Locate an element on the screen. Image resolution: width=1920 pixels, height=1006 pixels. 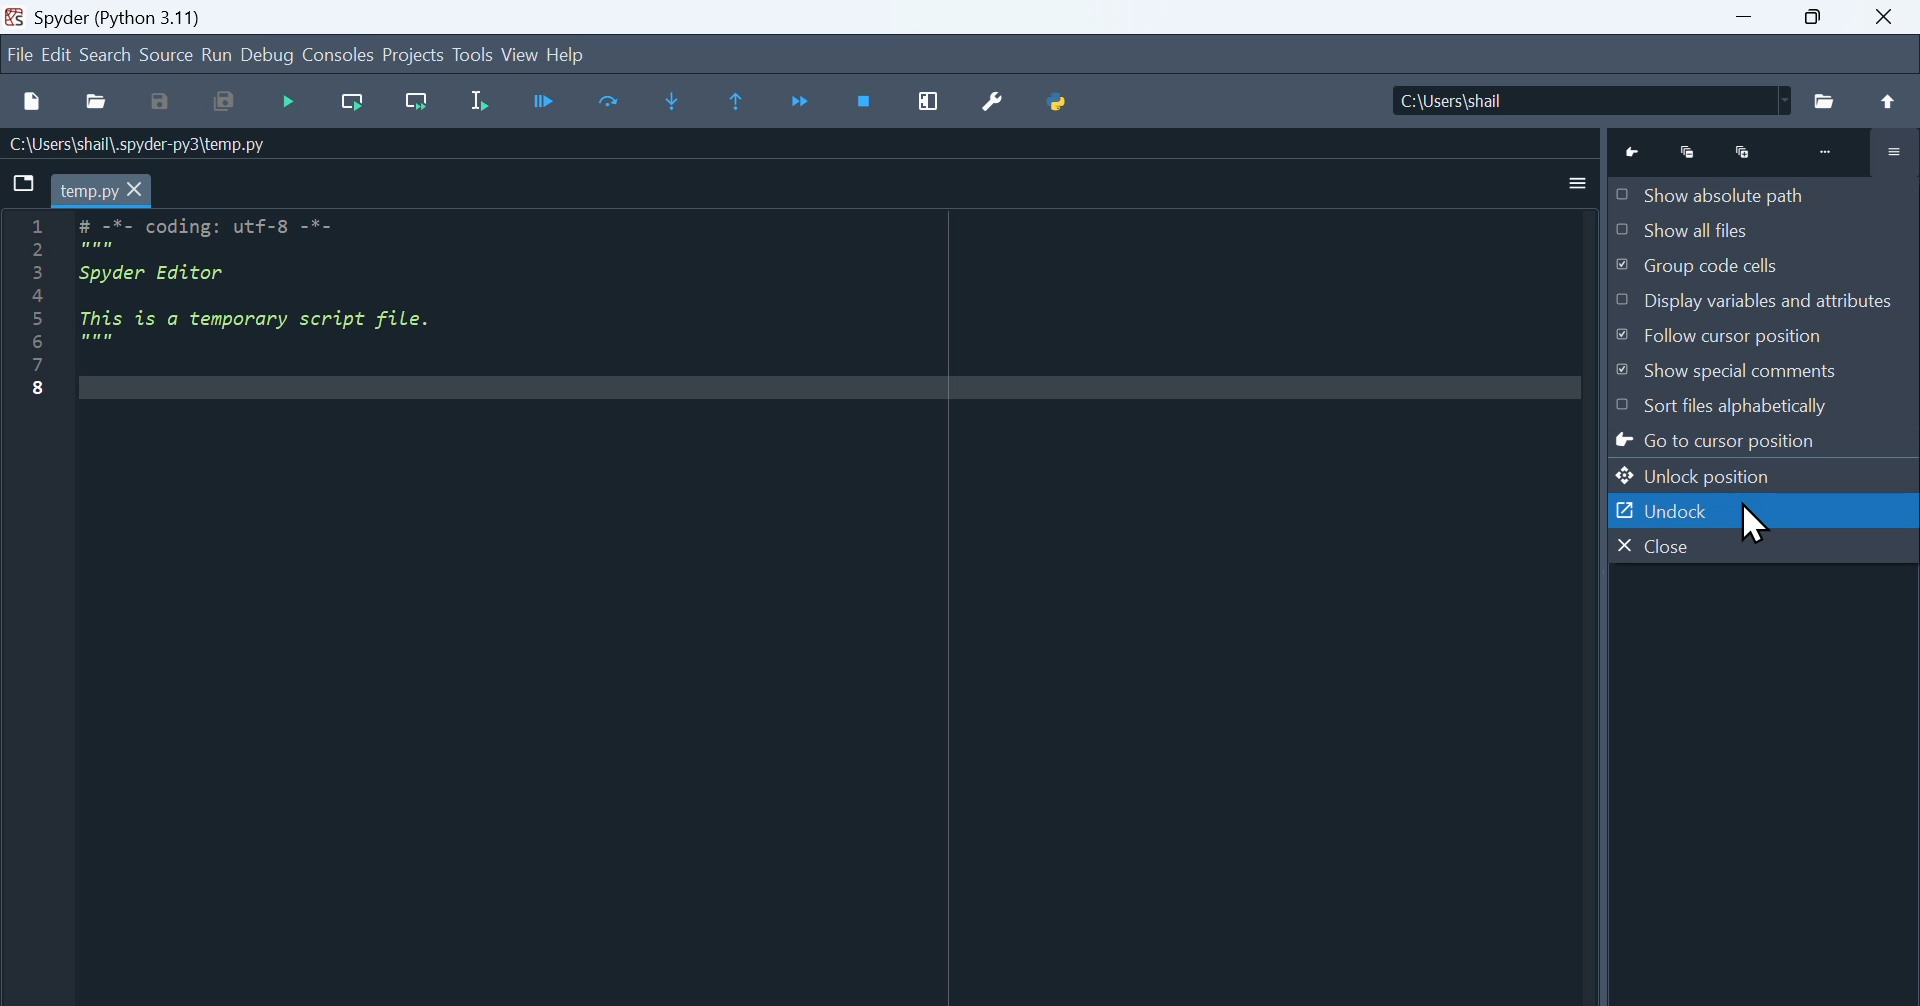
Step in to function is located at coordinates (673, 101).